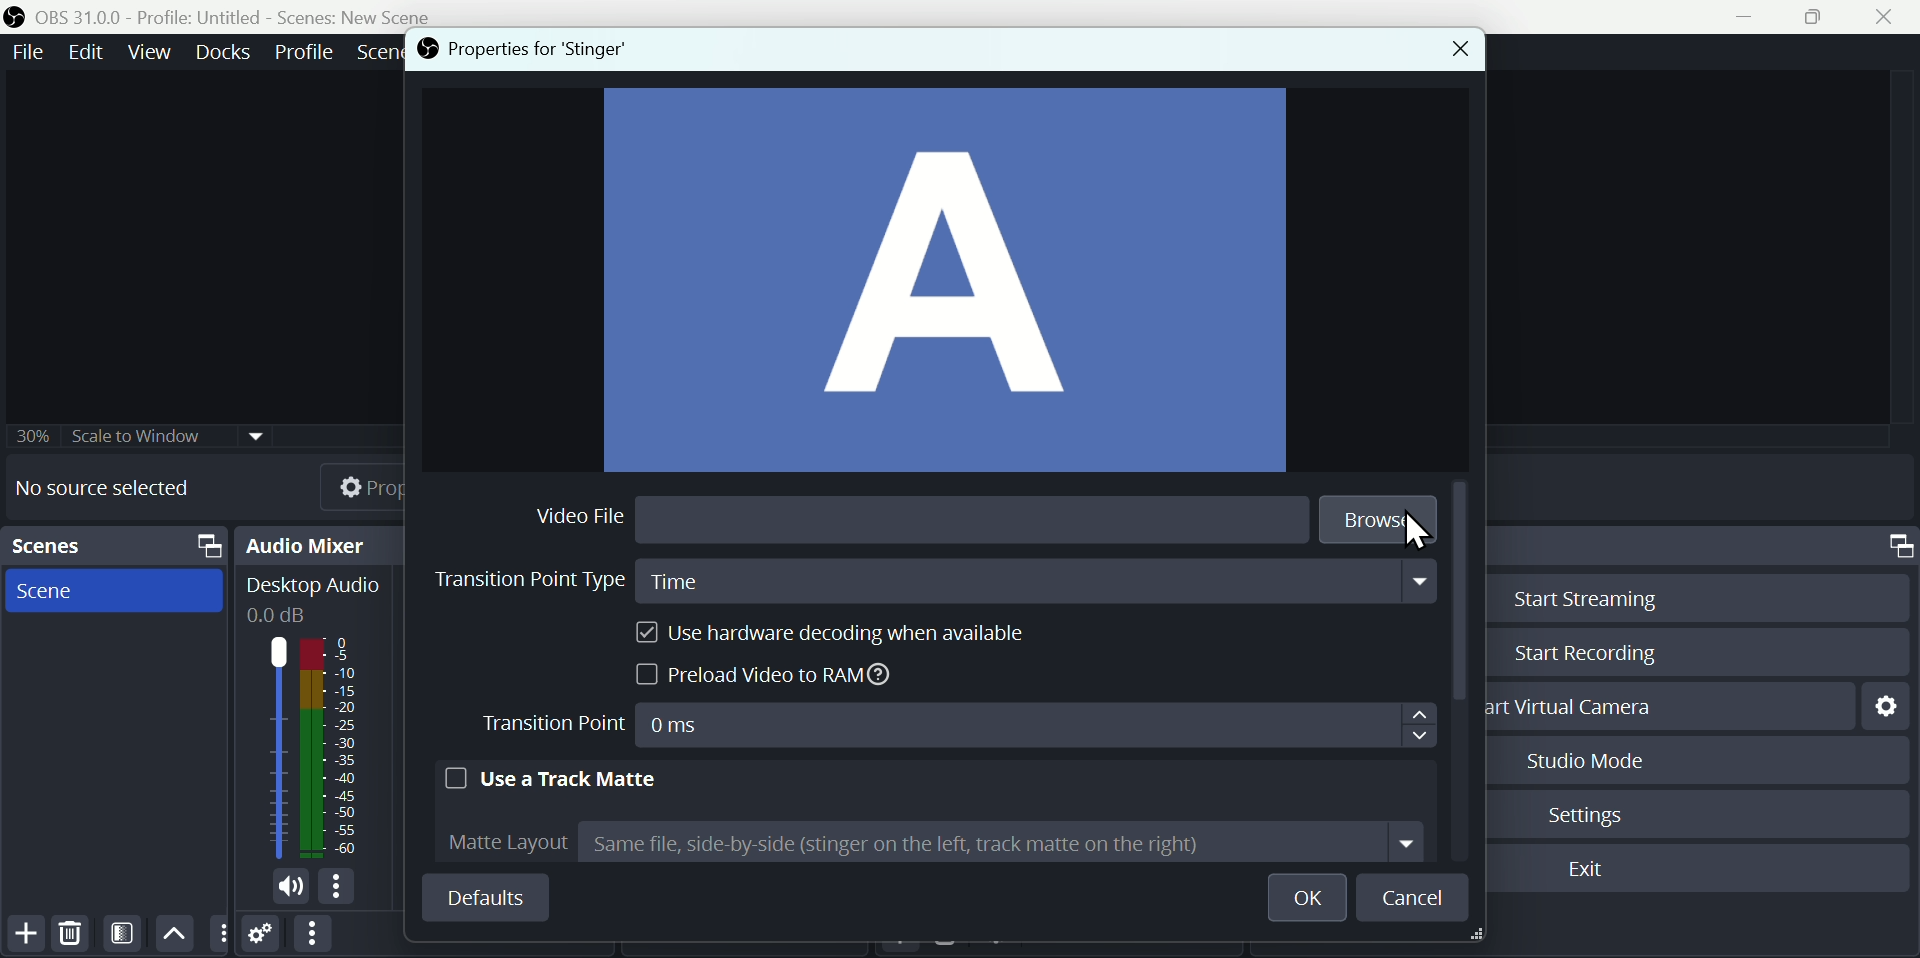 This screenshot has height=958, width=1920. What do you see at coordinates (1003, 846) in the screenshot?
I see `Same file side by side bracket stinger on the left track mate on the] close` at bounding box center [1003, 846].